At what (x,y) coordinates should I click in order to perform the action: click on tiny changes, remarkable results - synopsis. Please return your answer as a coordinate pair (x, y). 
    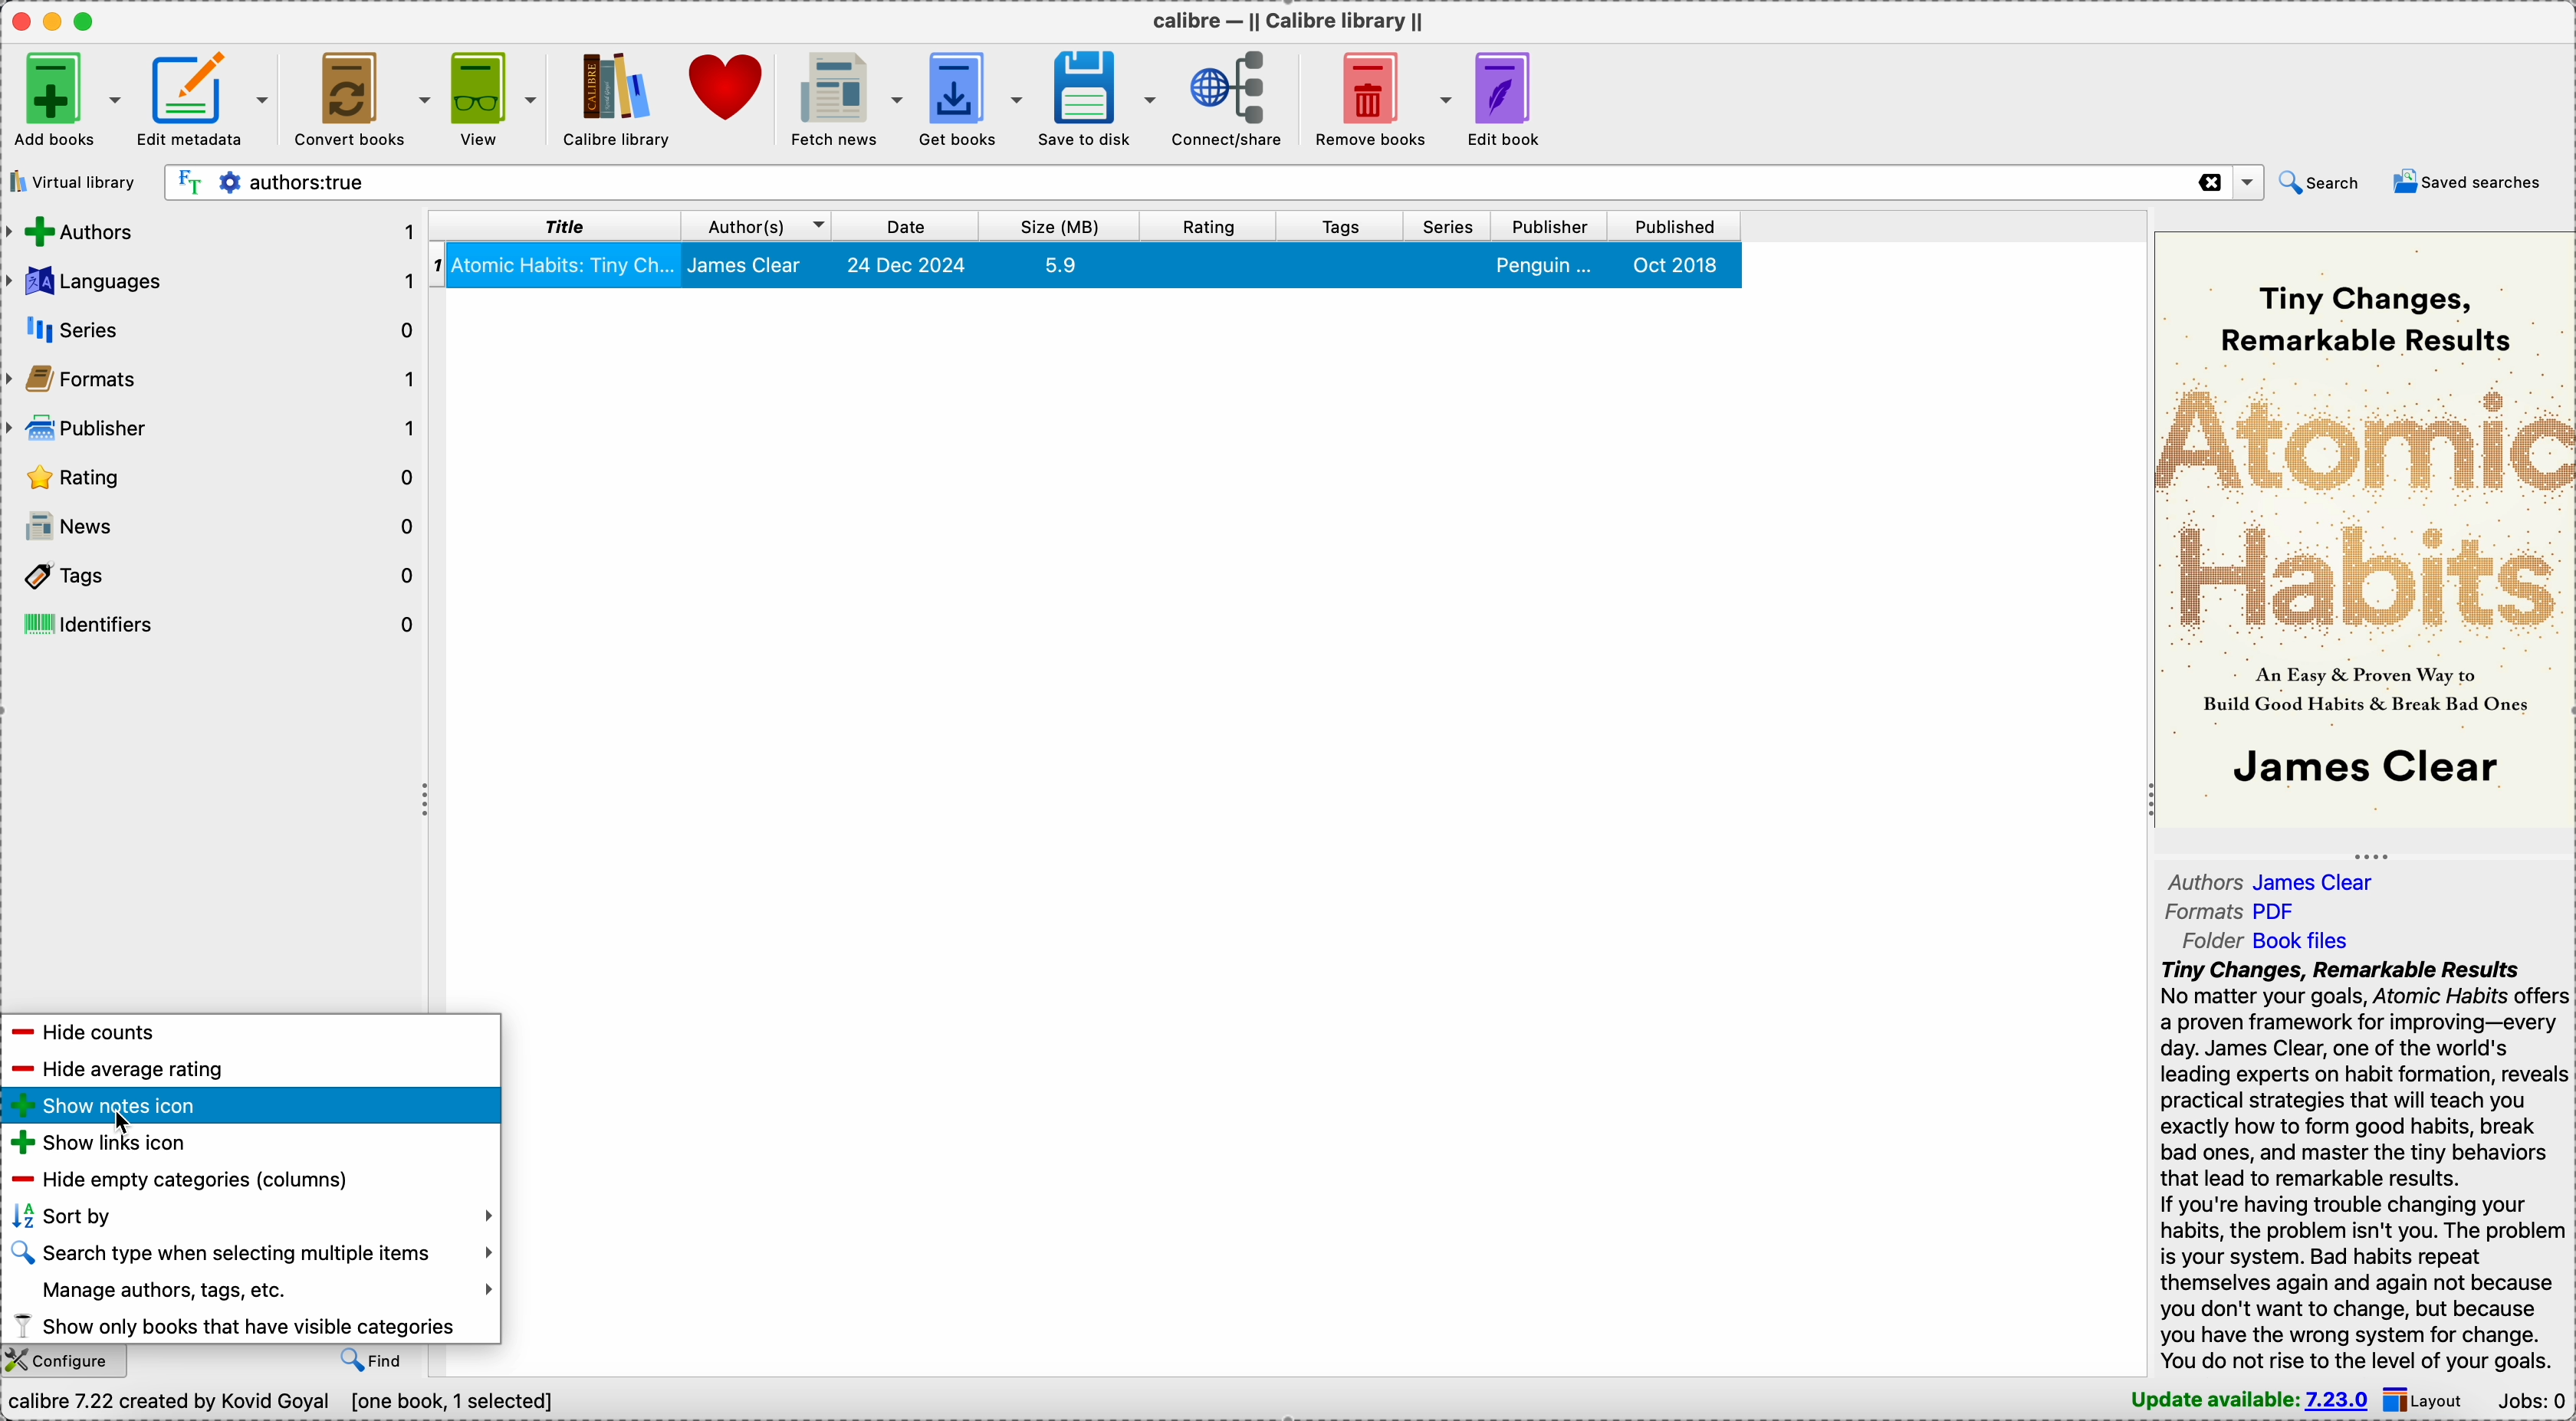
    Looking at the image, I should click on (2362, 1165).